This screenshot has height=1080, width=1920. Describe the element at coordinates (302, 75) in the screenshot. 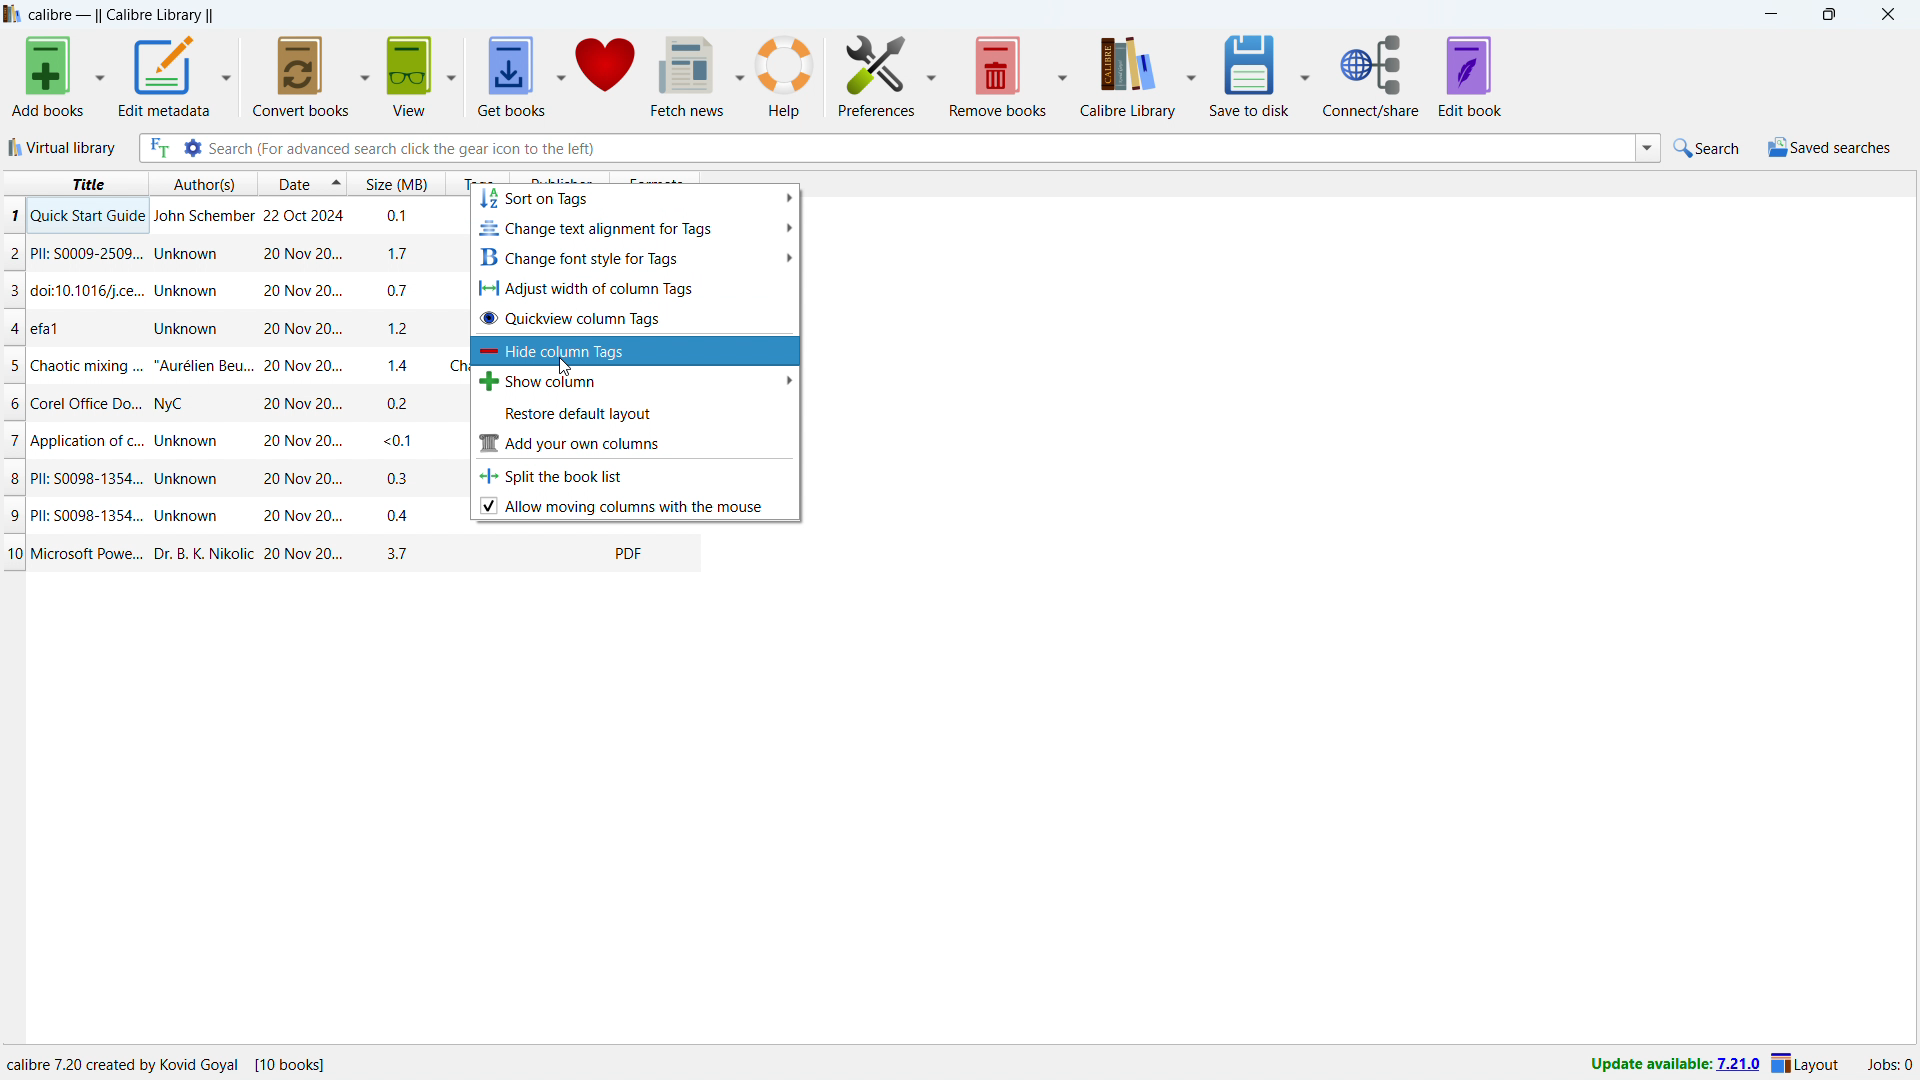

I see `` at that location.